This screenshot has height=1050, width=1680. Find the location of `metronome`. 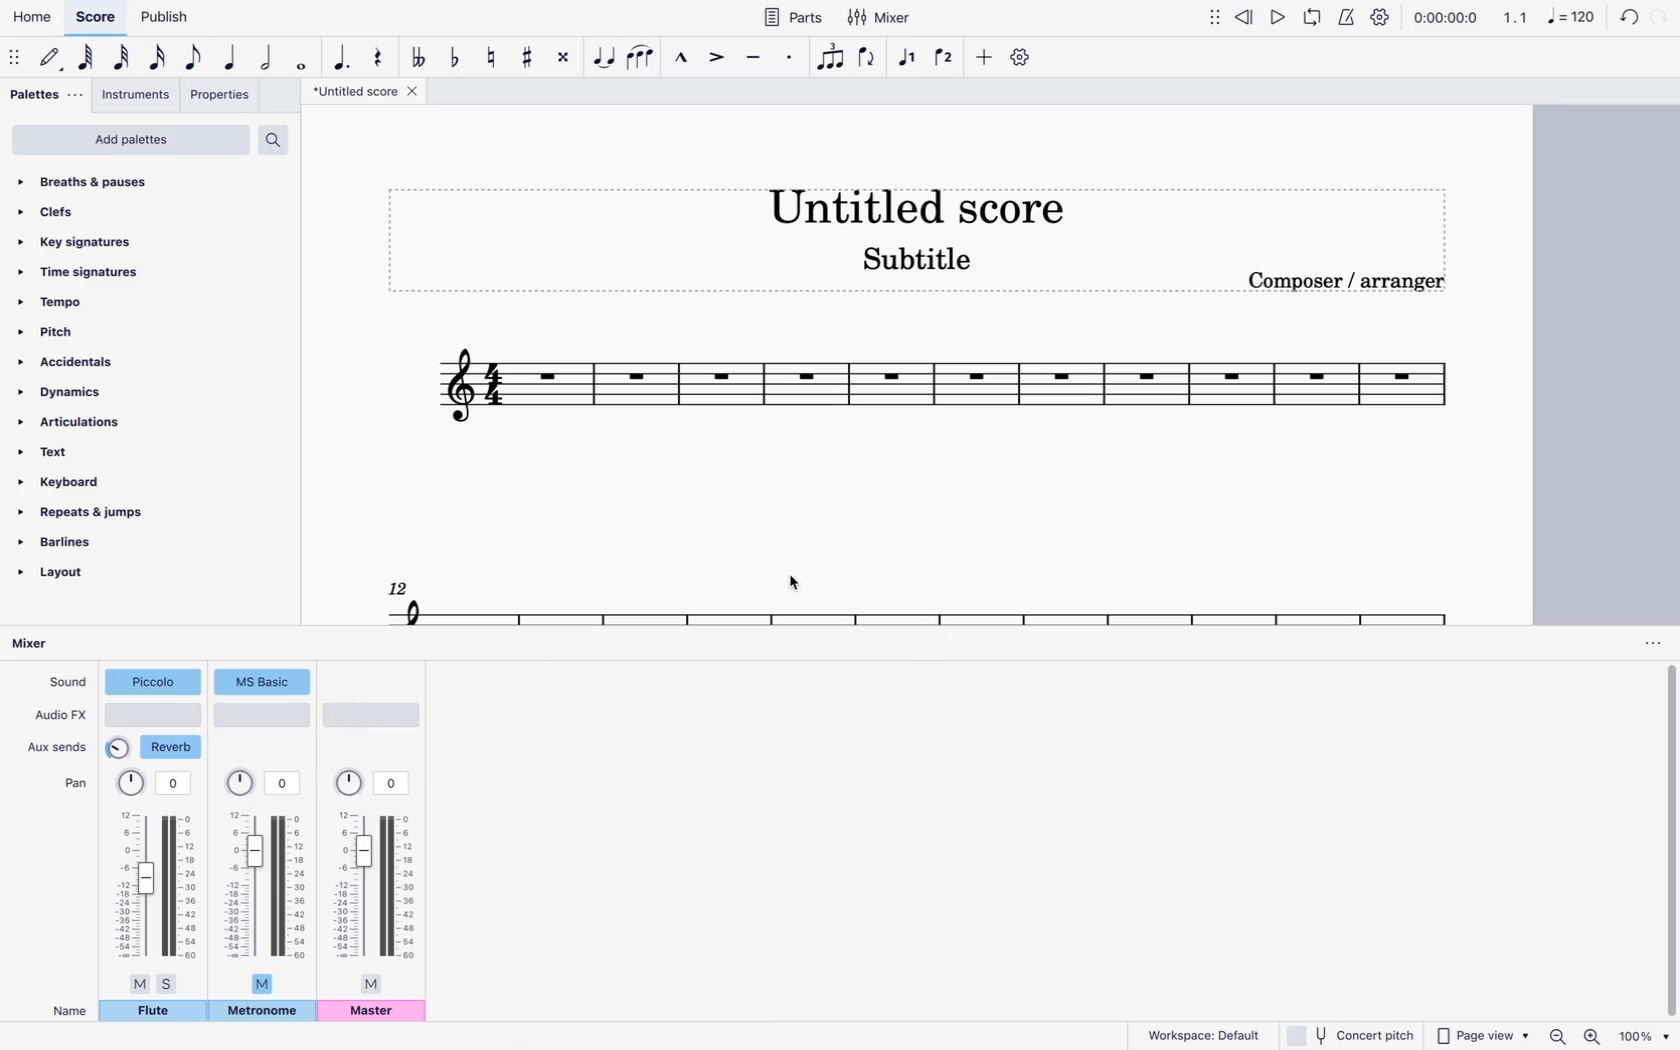

metronome is located at coordinates (263, 1013).